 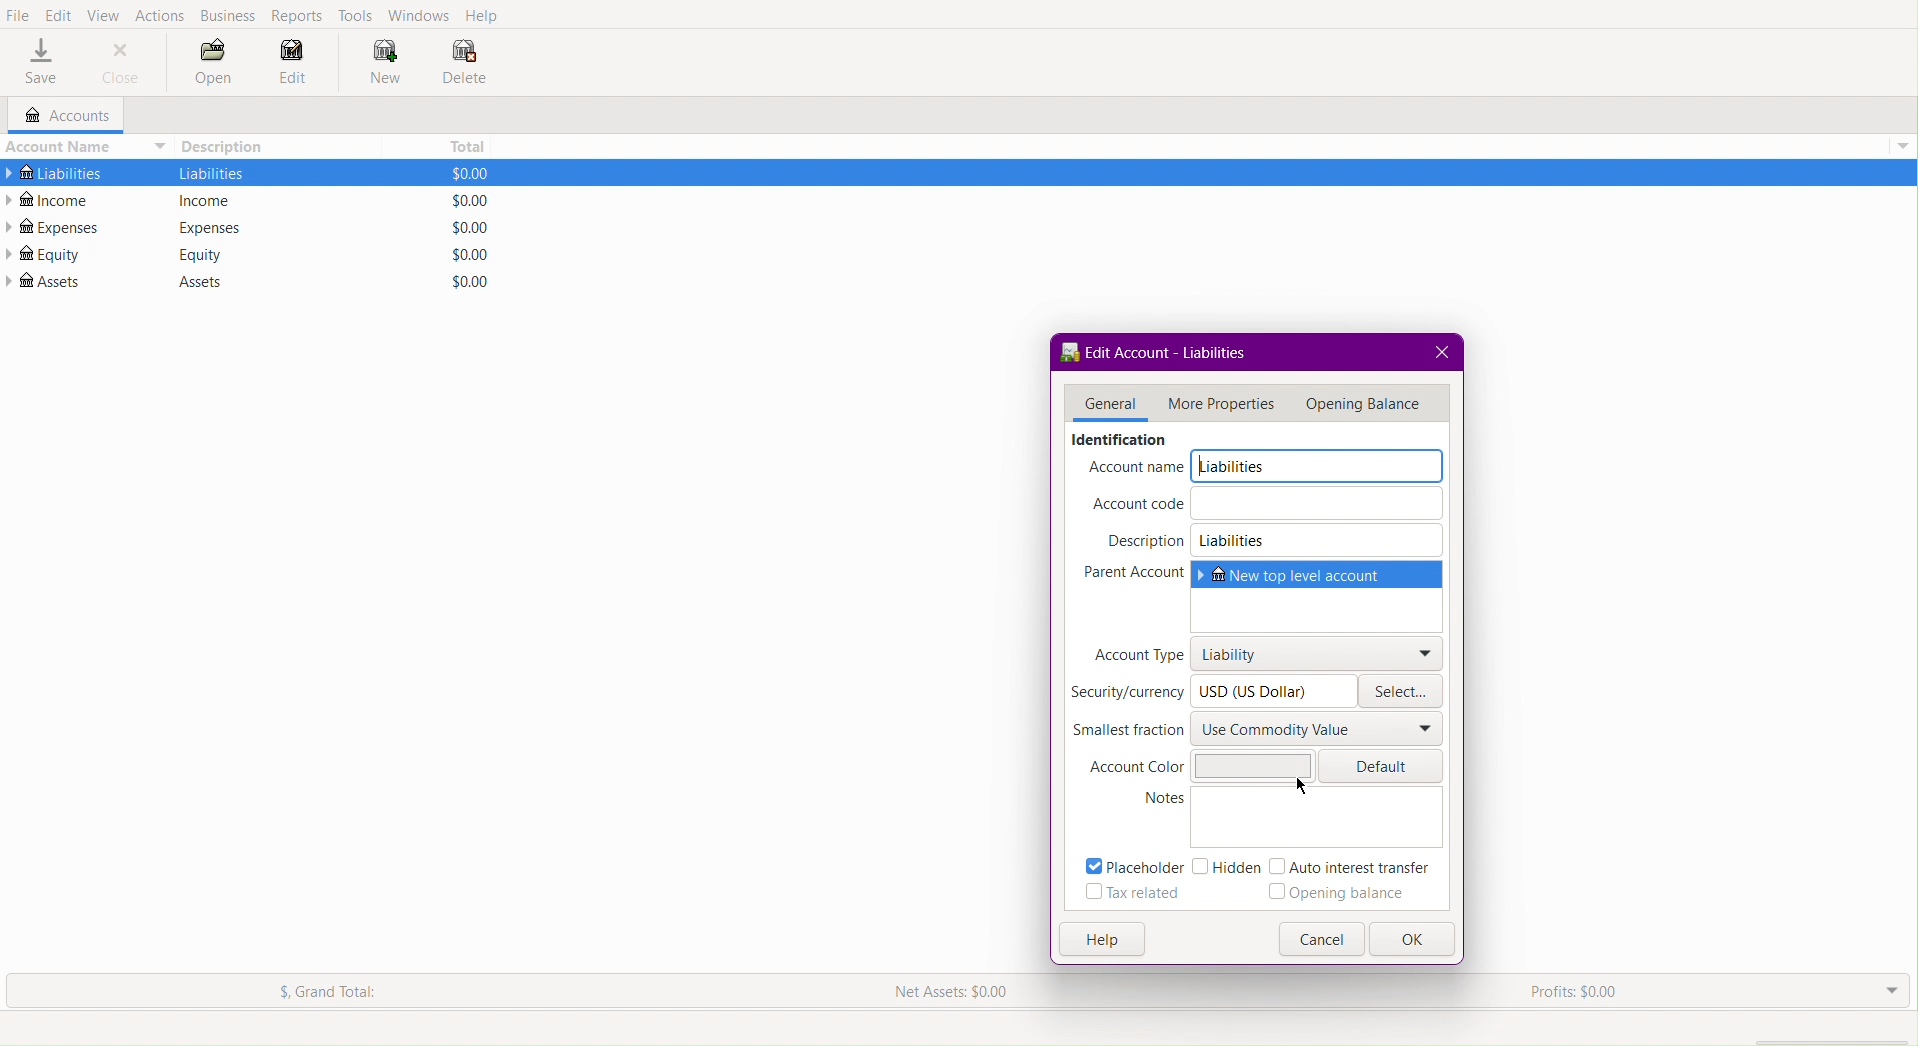 What do you see at coordinates (18, 16) in the screenshot?
I see `File` at bounding box center [18, 16].